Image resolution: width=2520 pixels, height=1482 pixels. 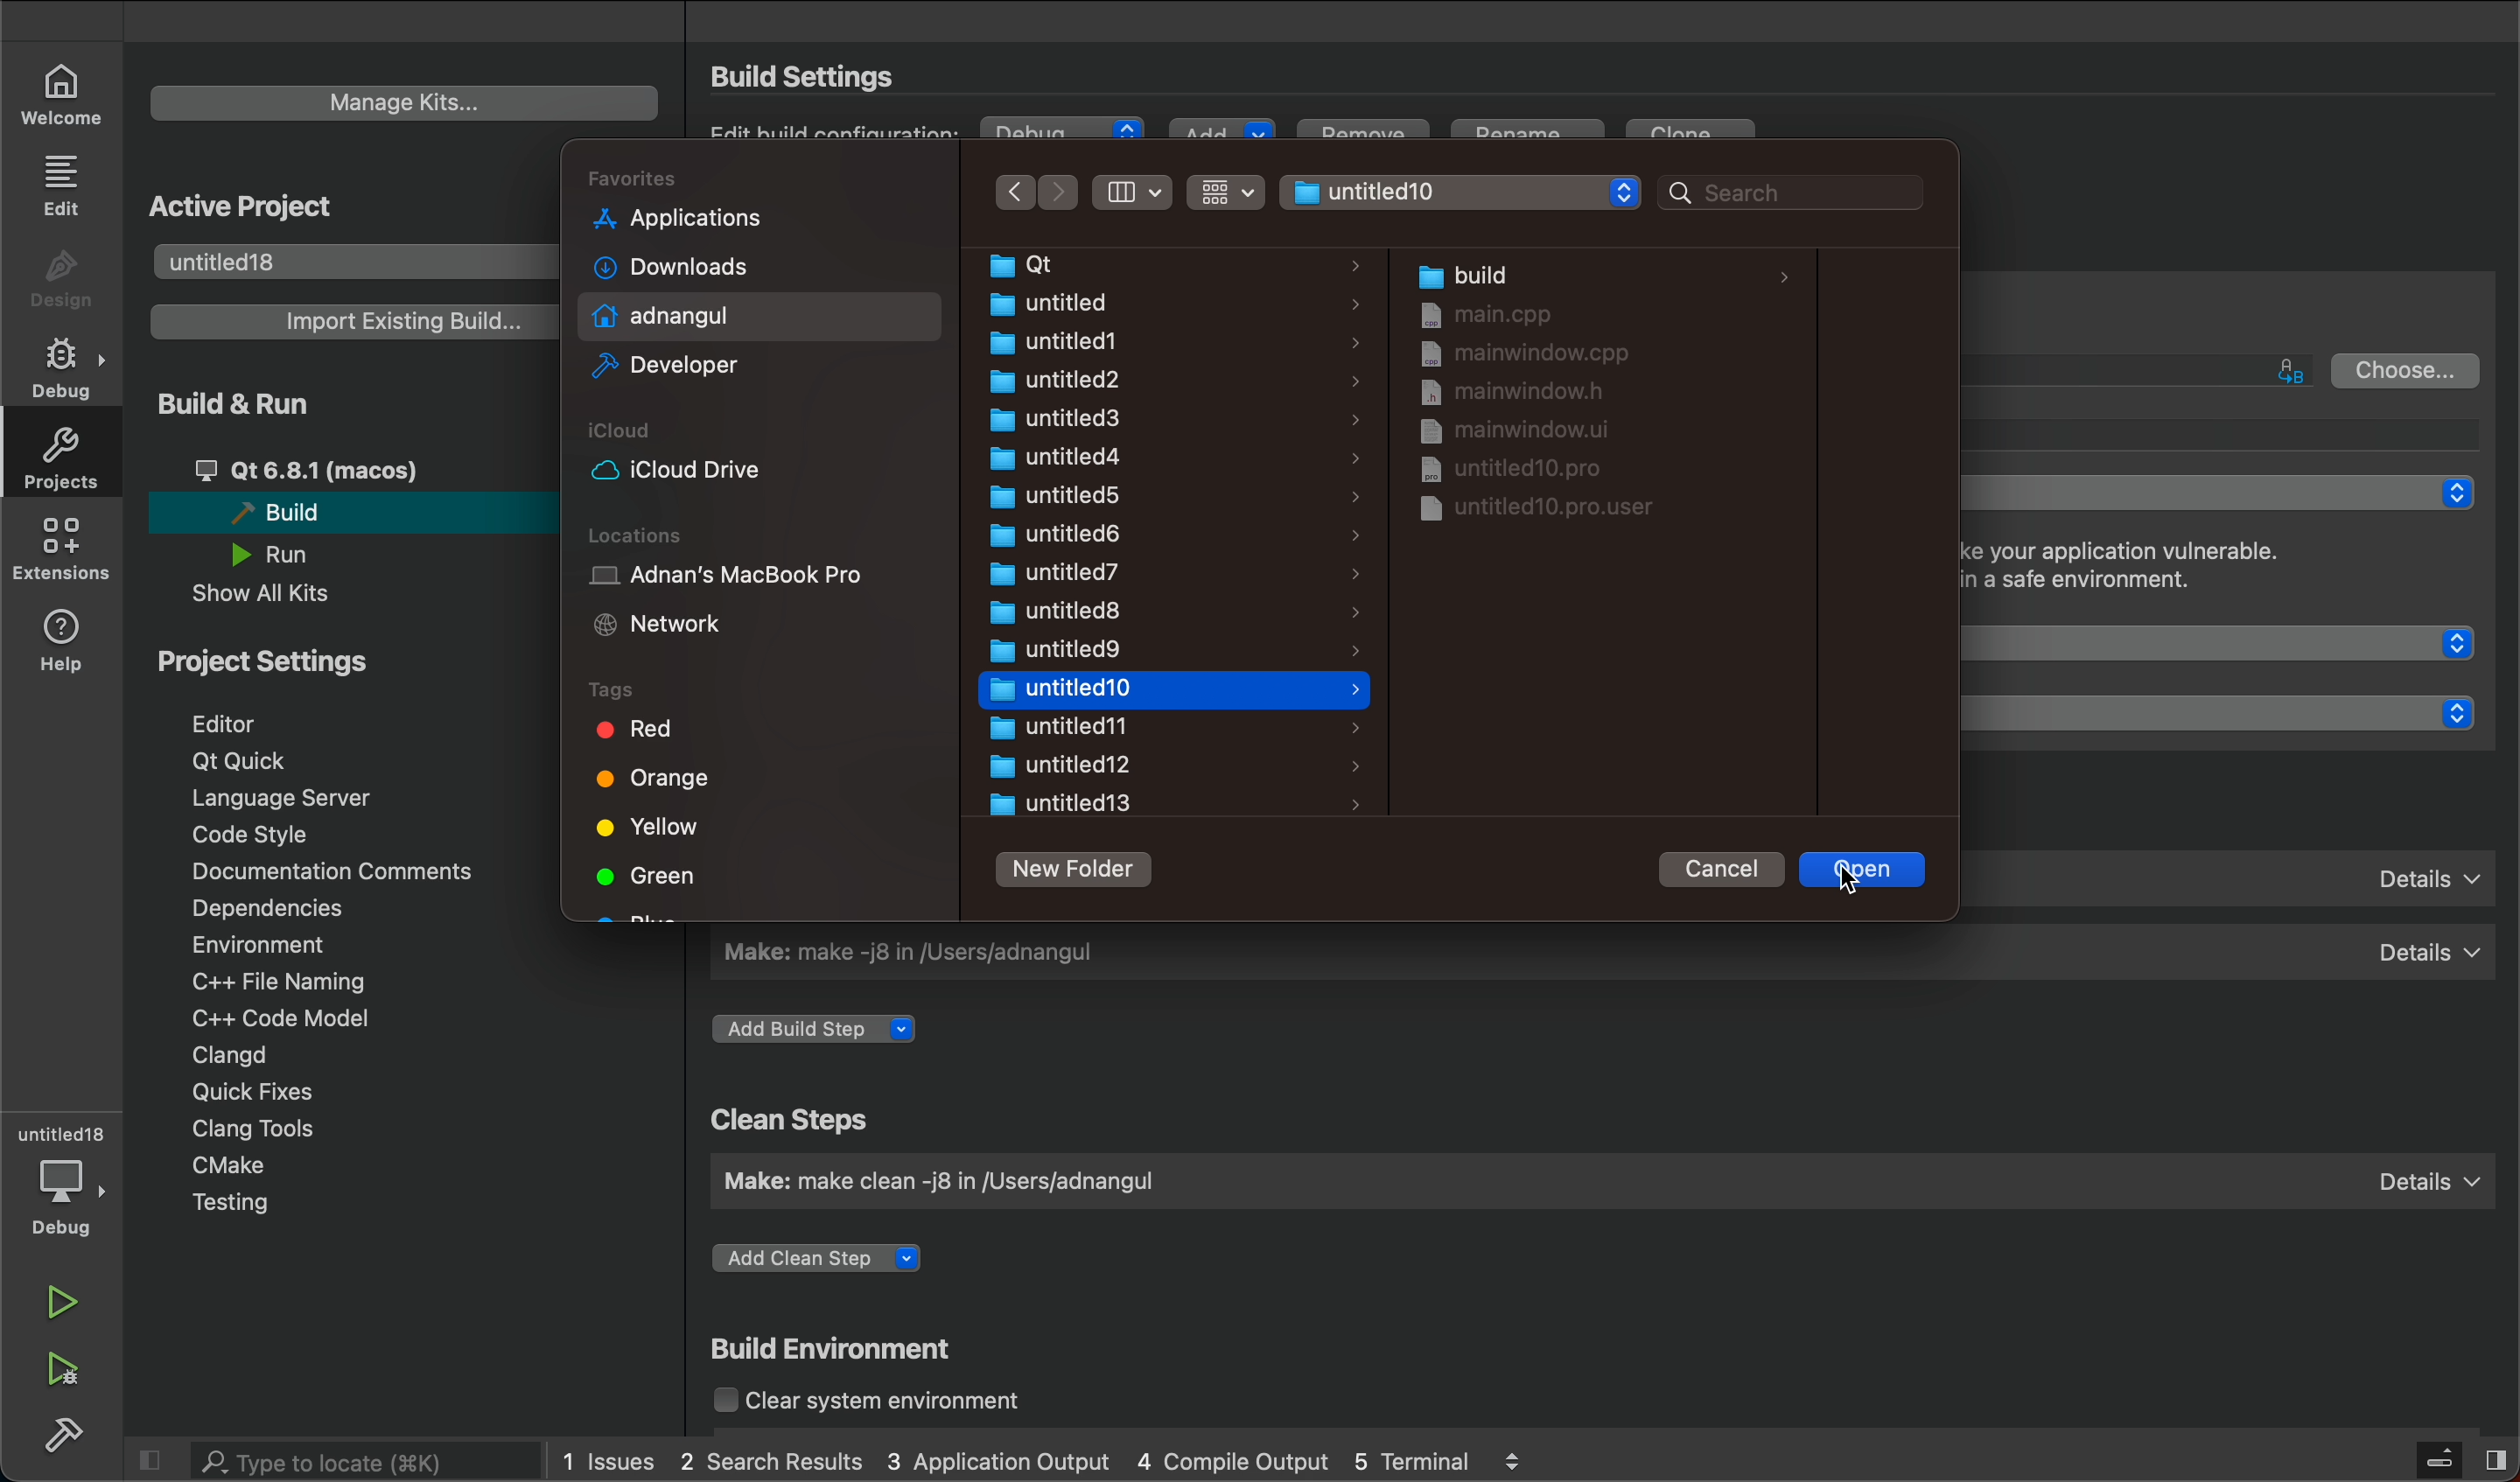 What do you see at coordinates (1507, 432) in the screenshot?
I see `mainwindow.ui` at bounding box center [1507, 432].